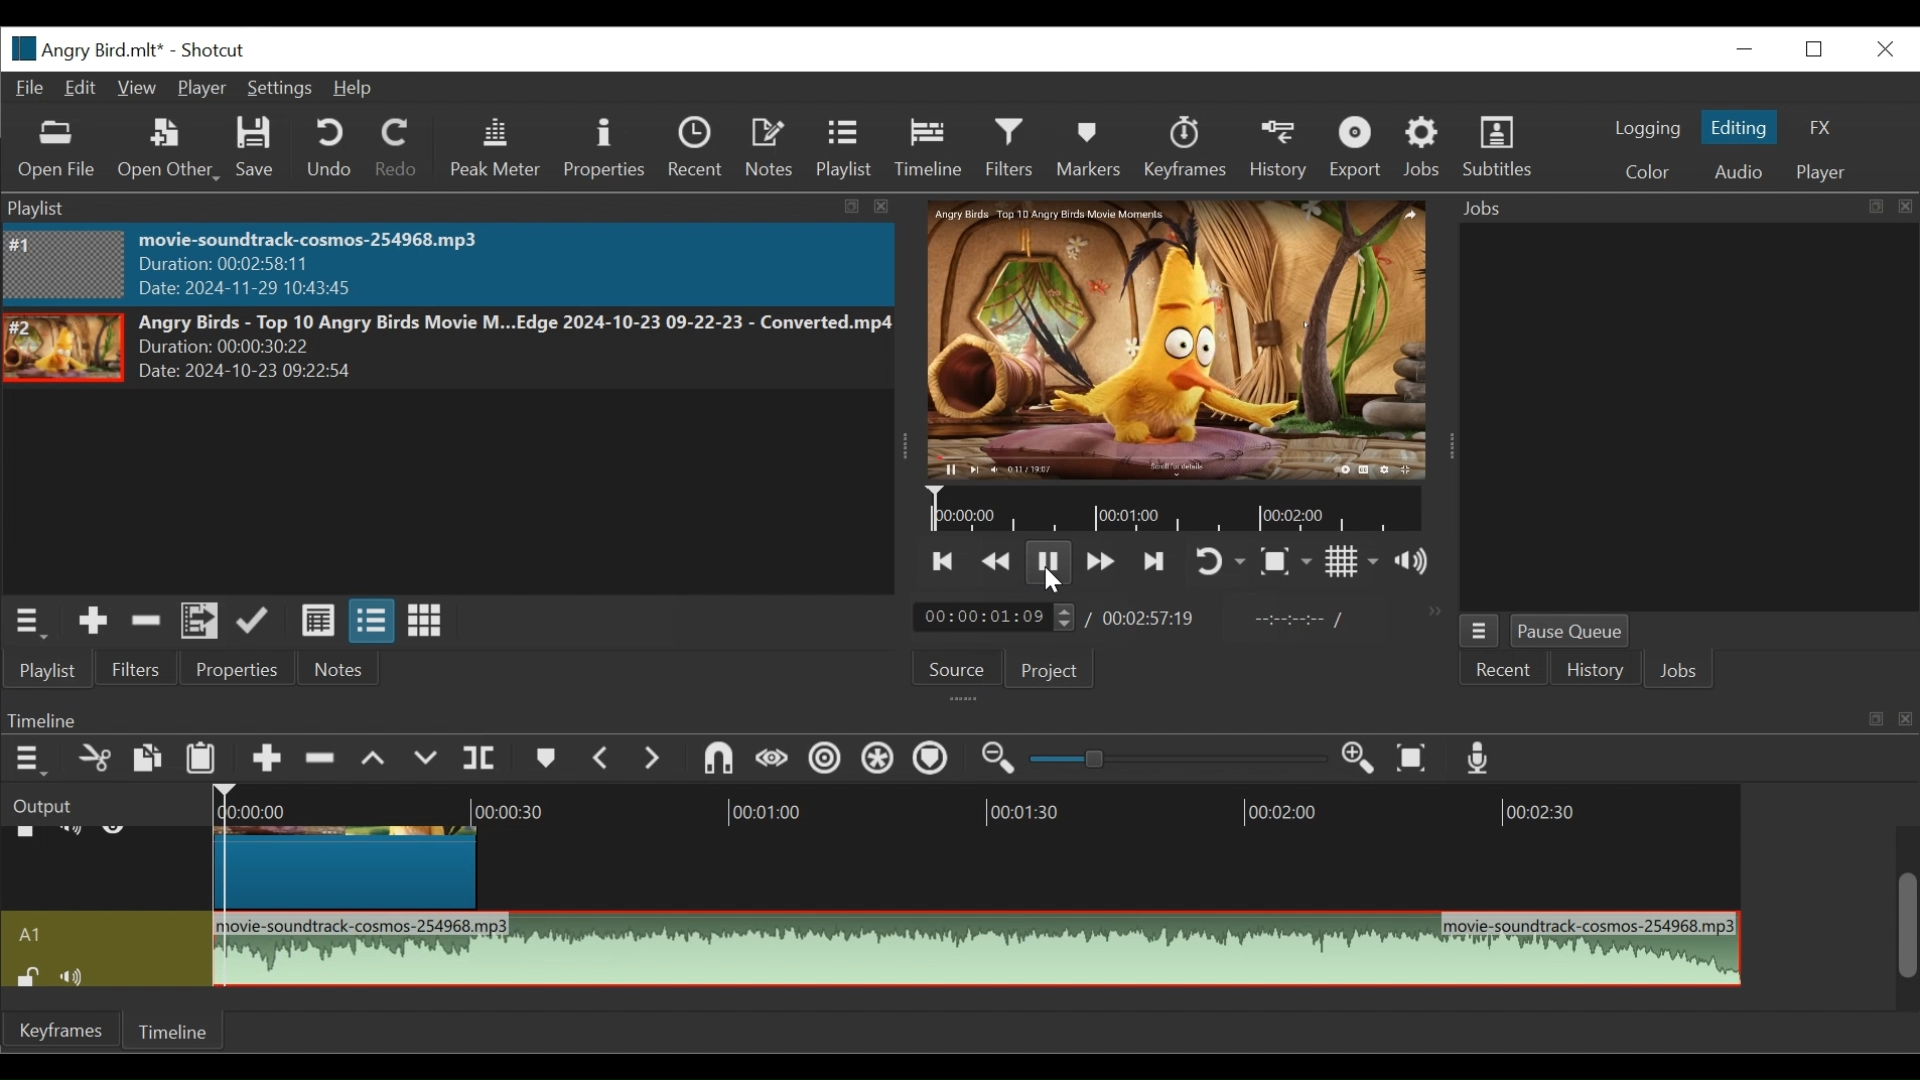  I want to click on Recent, so click(1498, 673).